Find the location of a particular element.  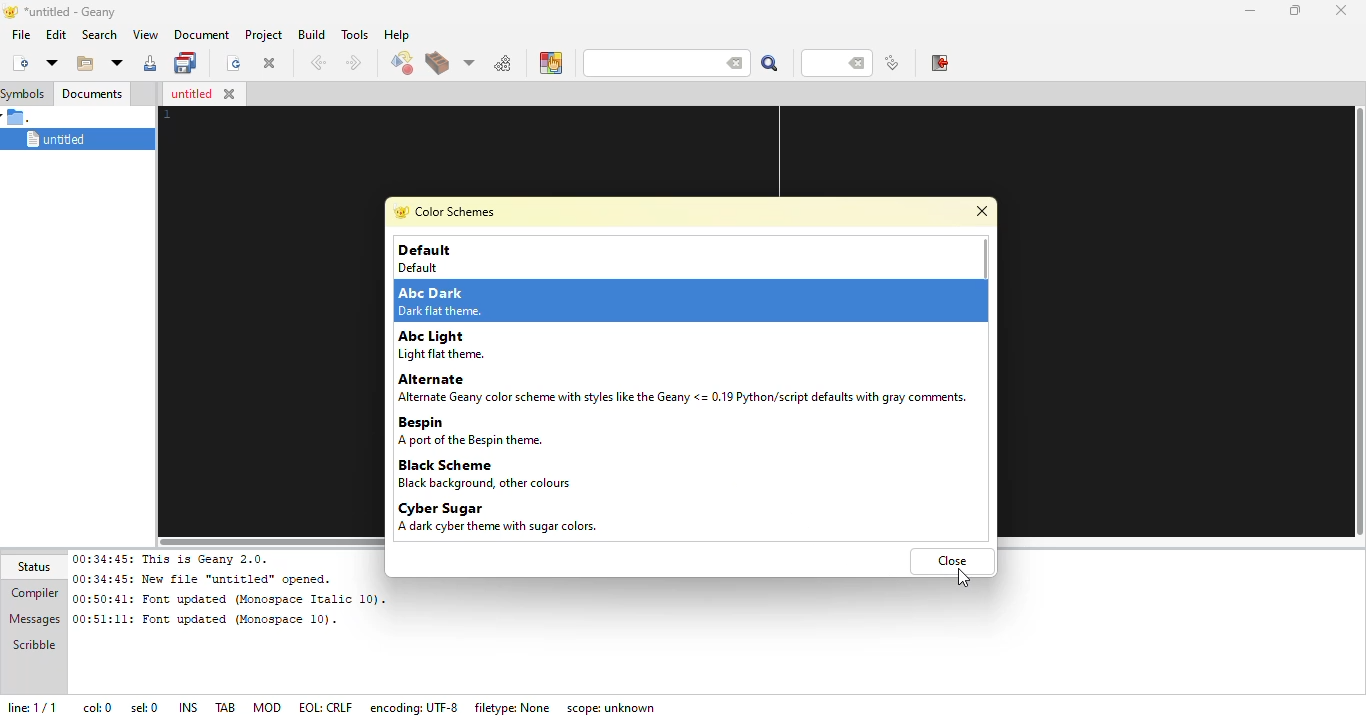

close is located at coordinates (230, 94).